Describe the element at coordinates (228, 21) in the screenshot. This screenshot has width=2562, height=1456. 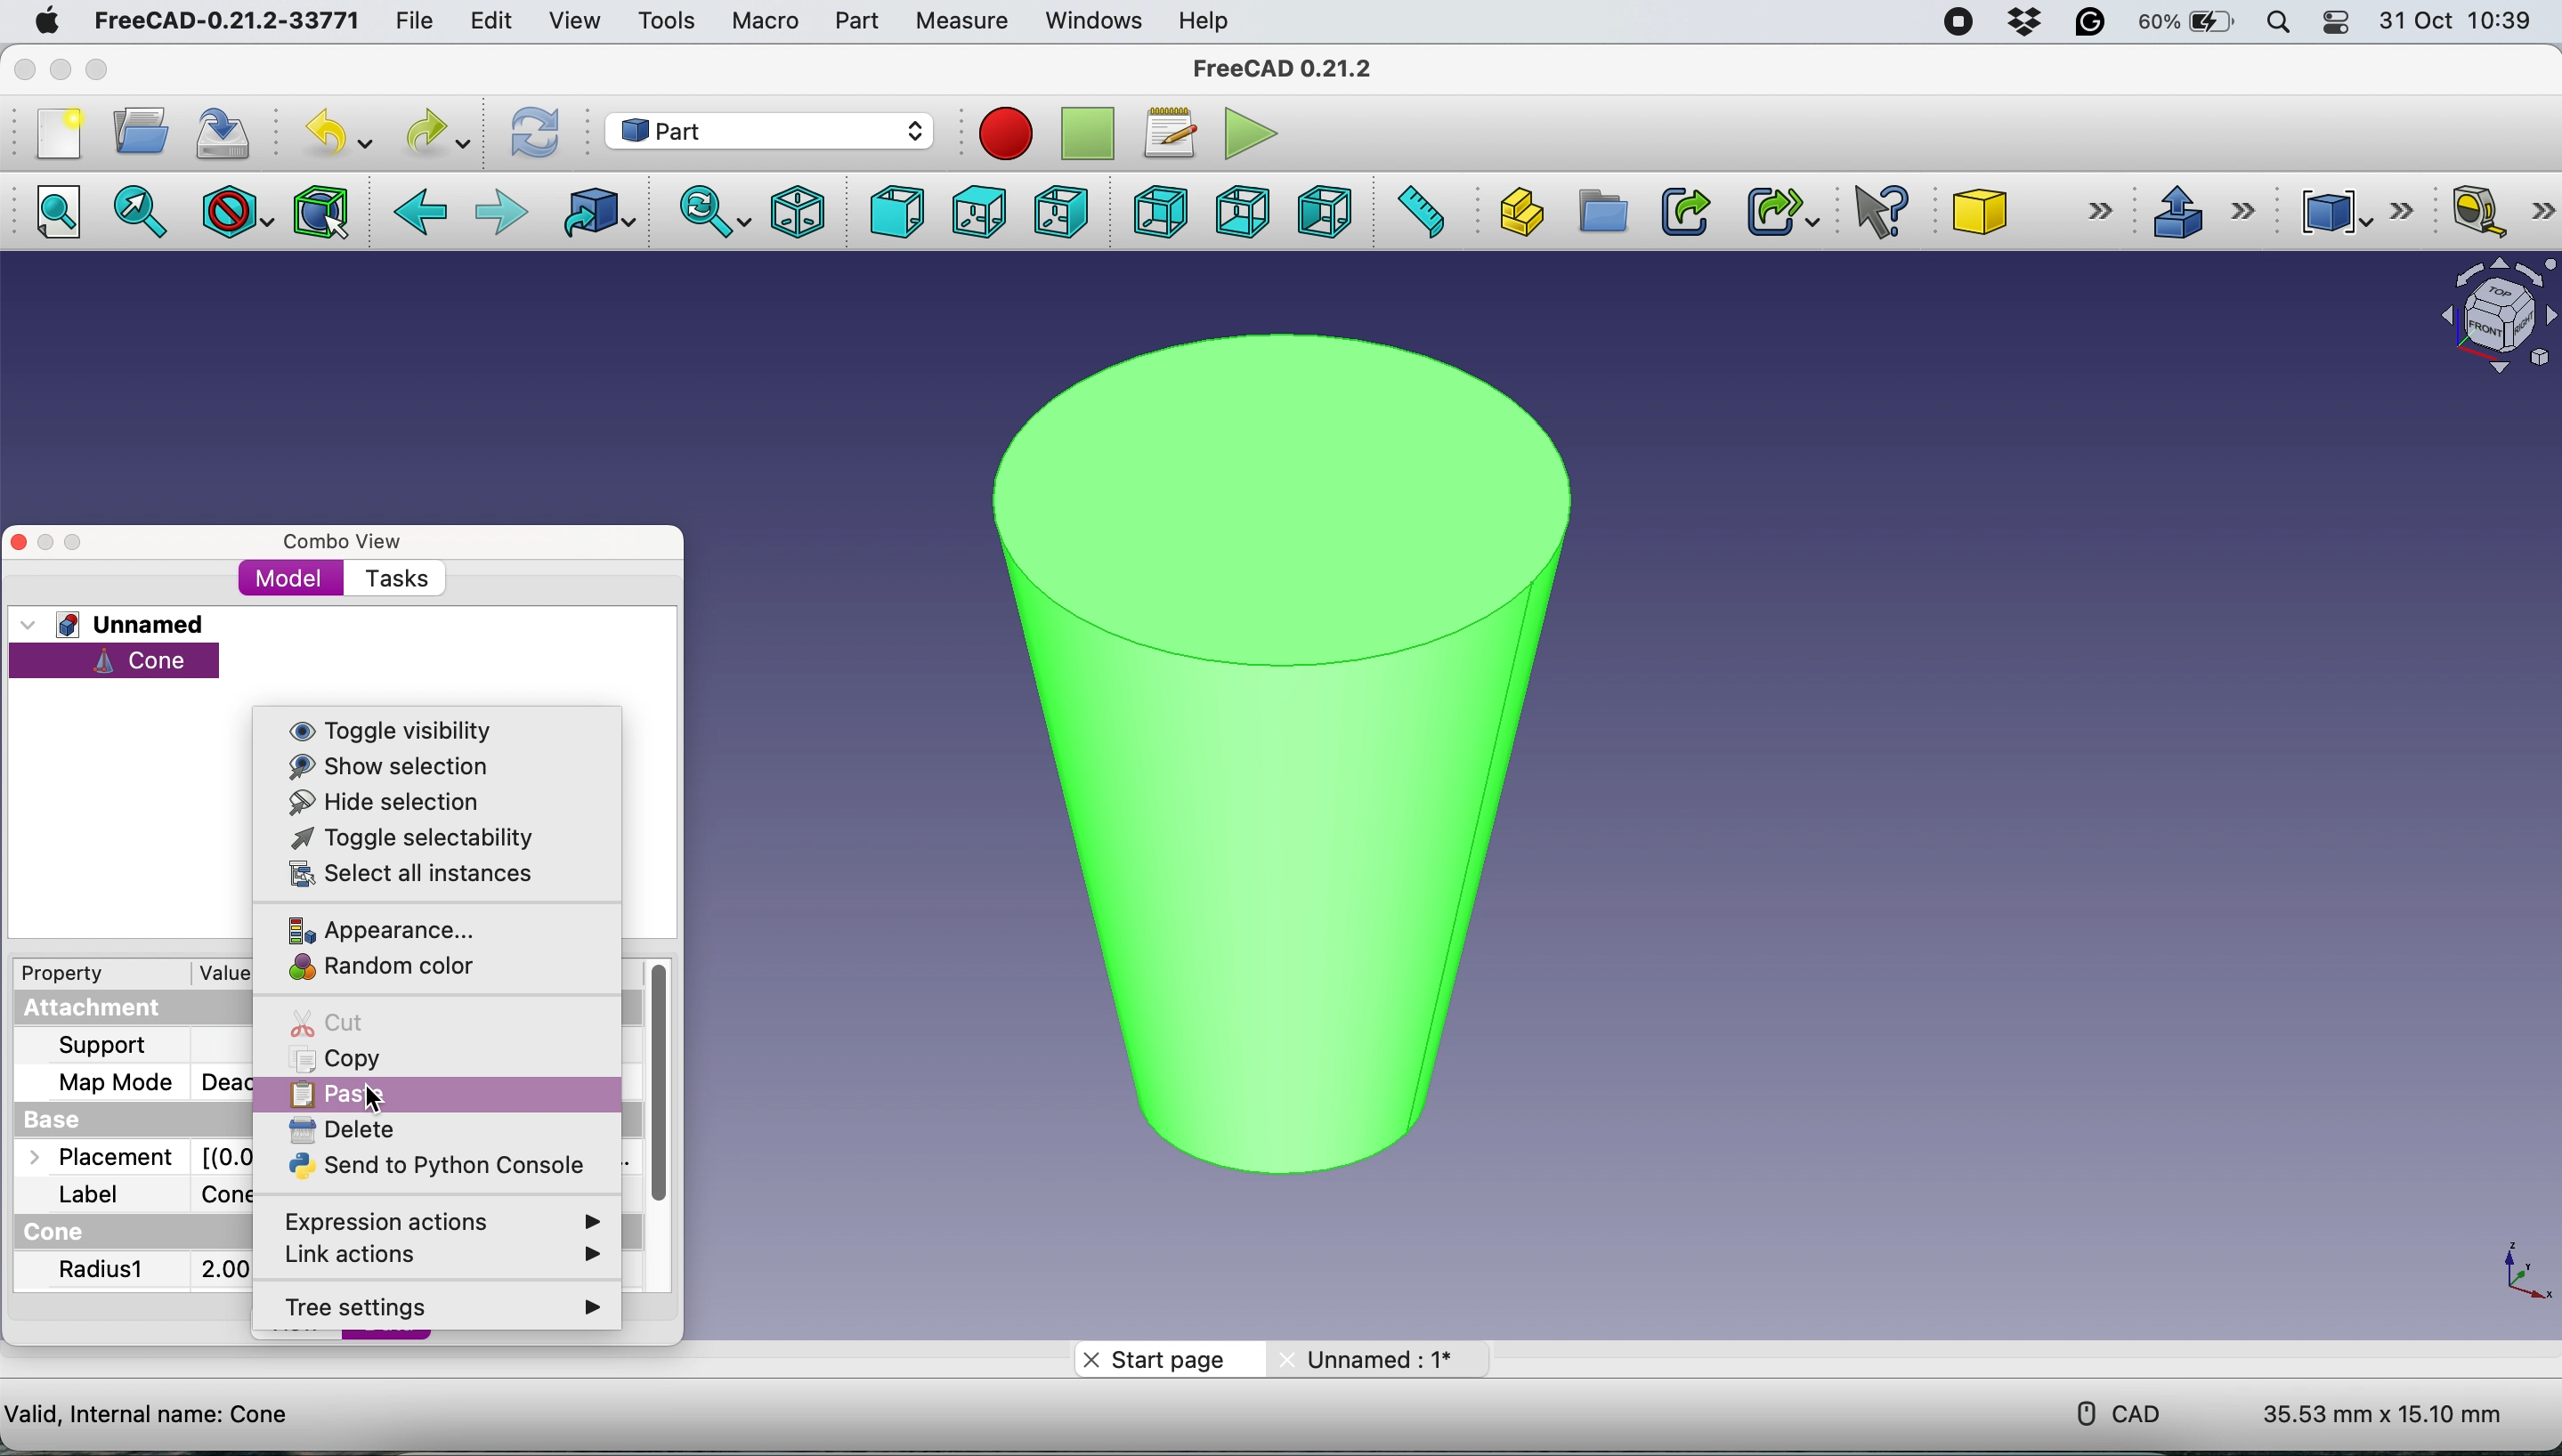
I see `freecad-0.21.2-33771` at that location.